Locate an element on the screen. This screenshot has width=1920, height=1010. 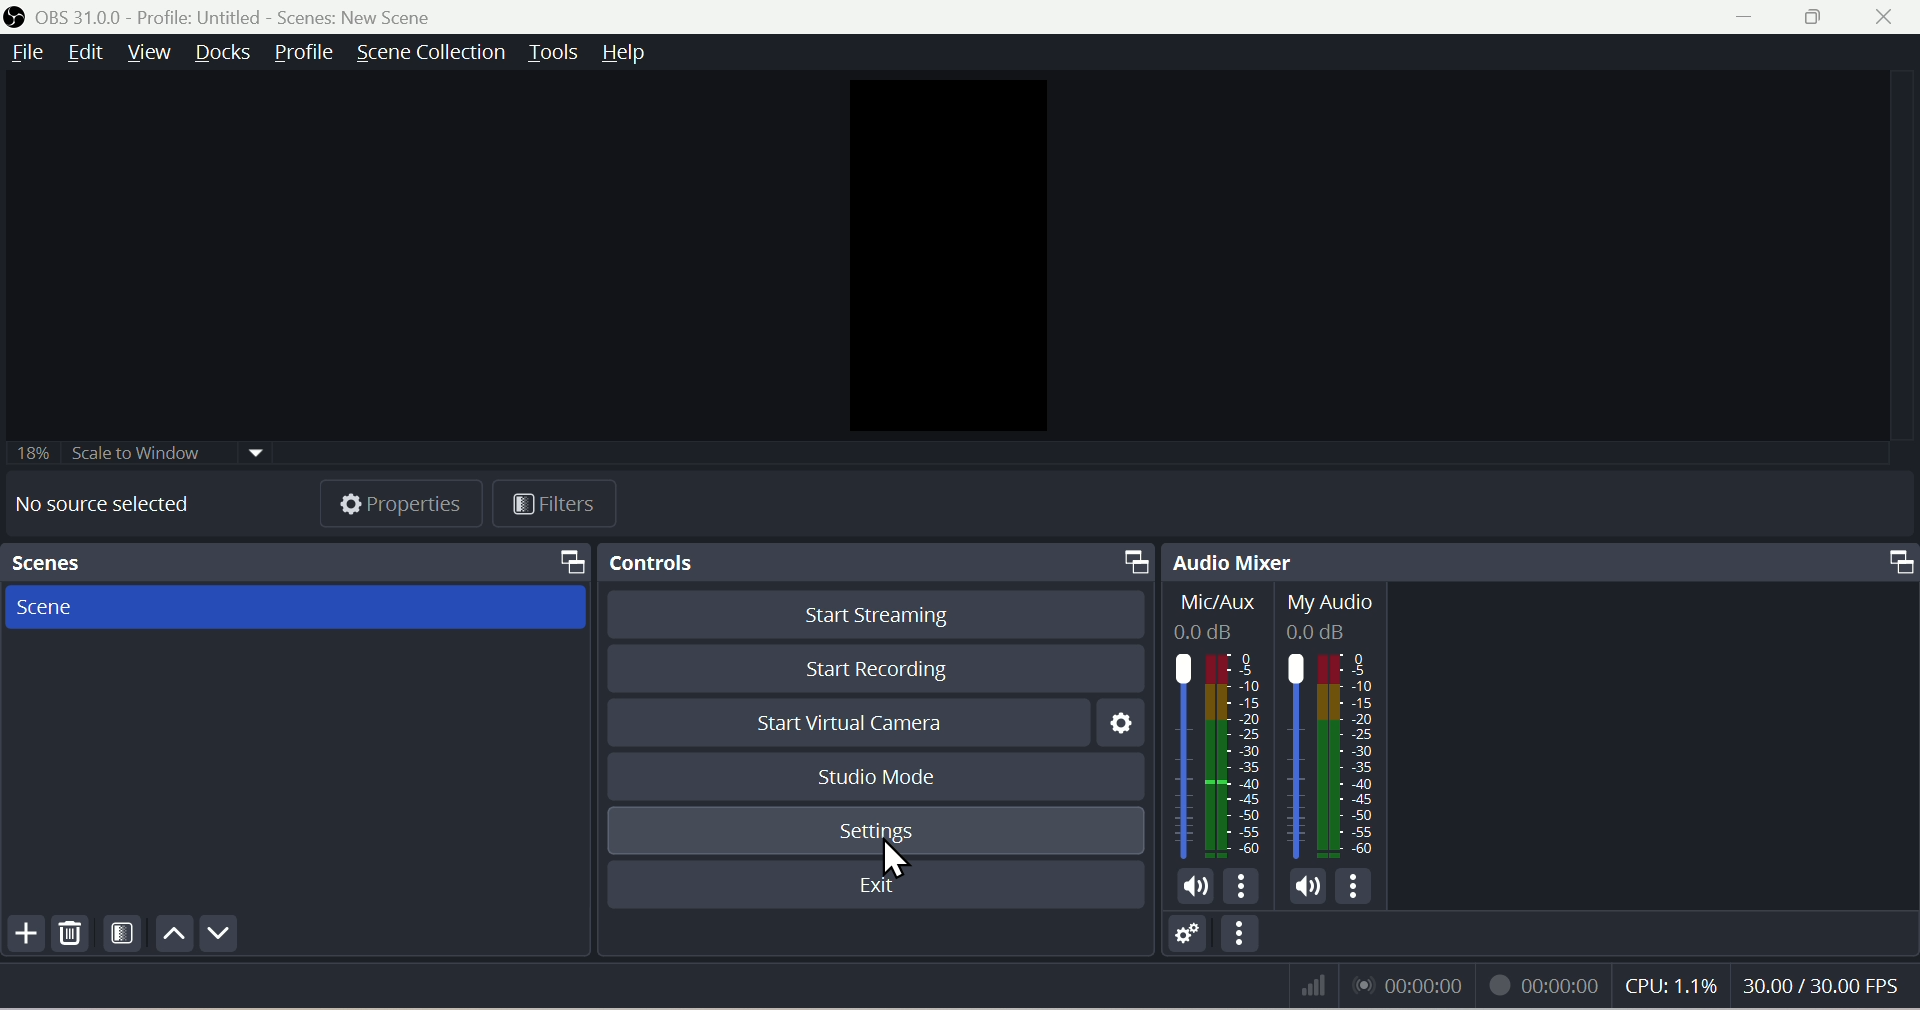
Maximize Window is located at coordinates (1134, 562).